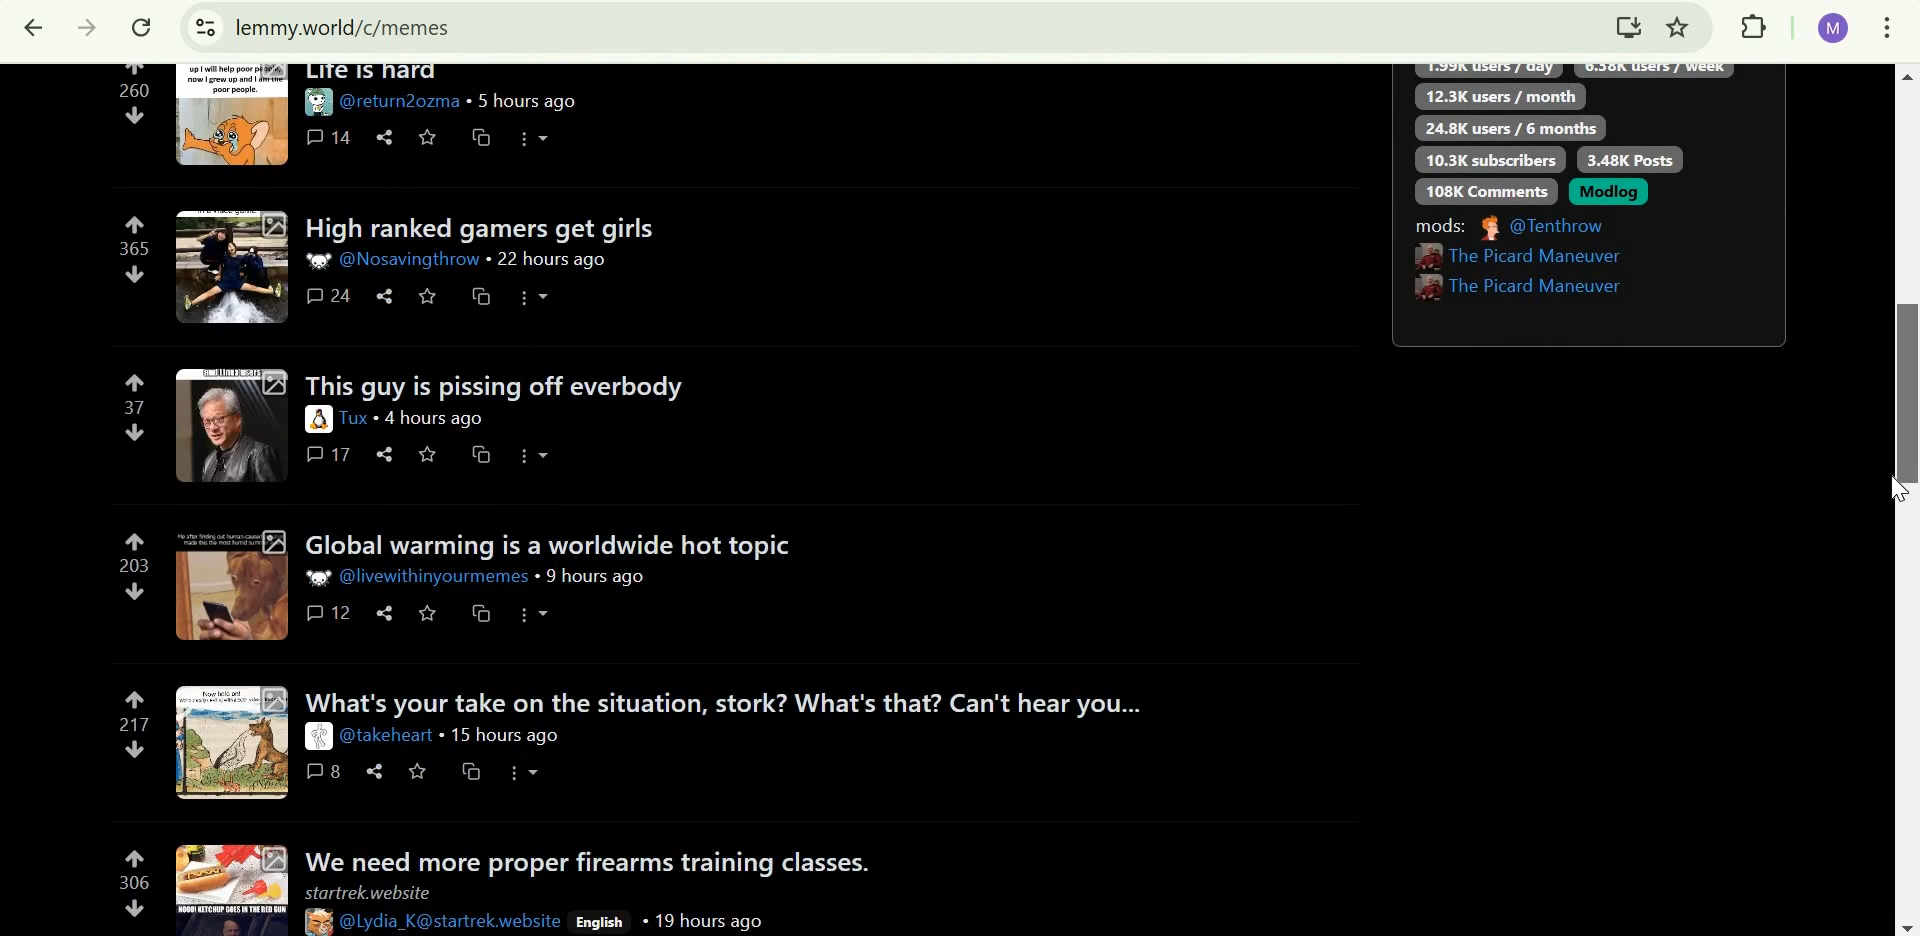 The height and width of the screenshot is (936, 1920). I want to click on picture, so click(1487, 228).